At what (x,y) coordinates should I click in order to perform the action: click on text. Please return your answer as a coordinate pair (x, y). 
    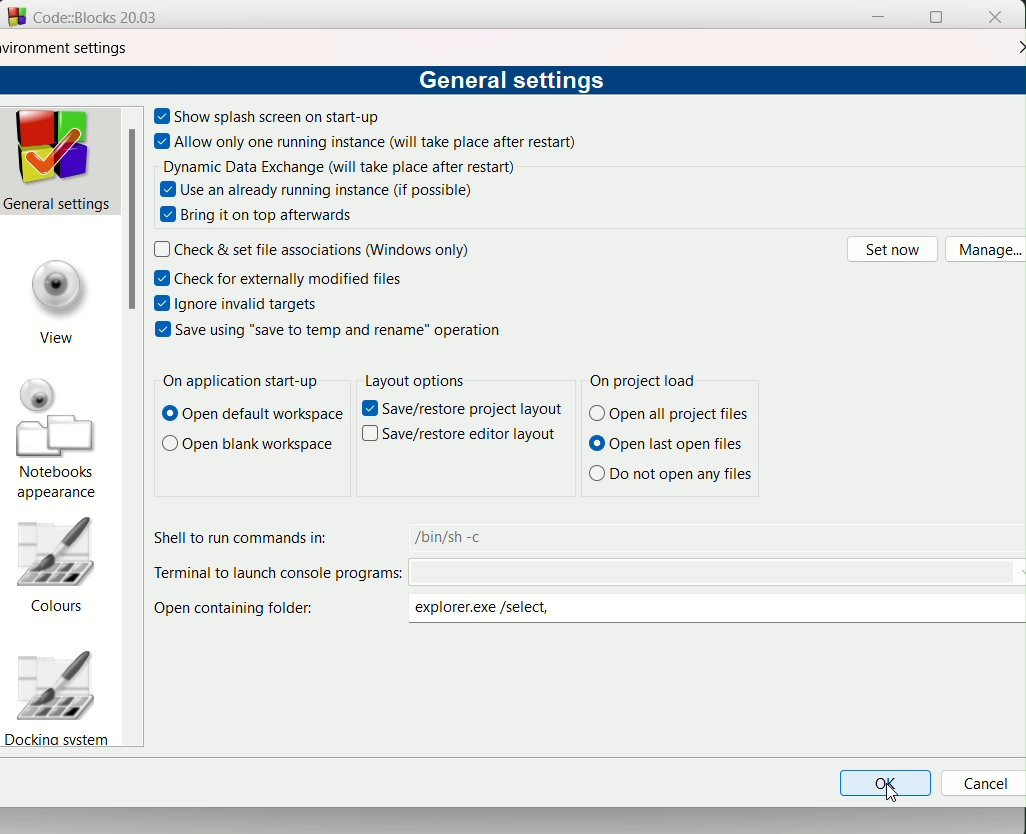
    Looking at the image, I should click on (282, 116).